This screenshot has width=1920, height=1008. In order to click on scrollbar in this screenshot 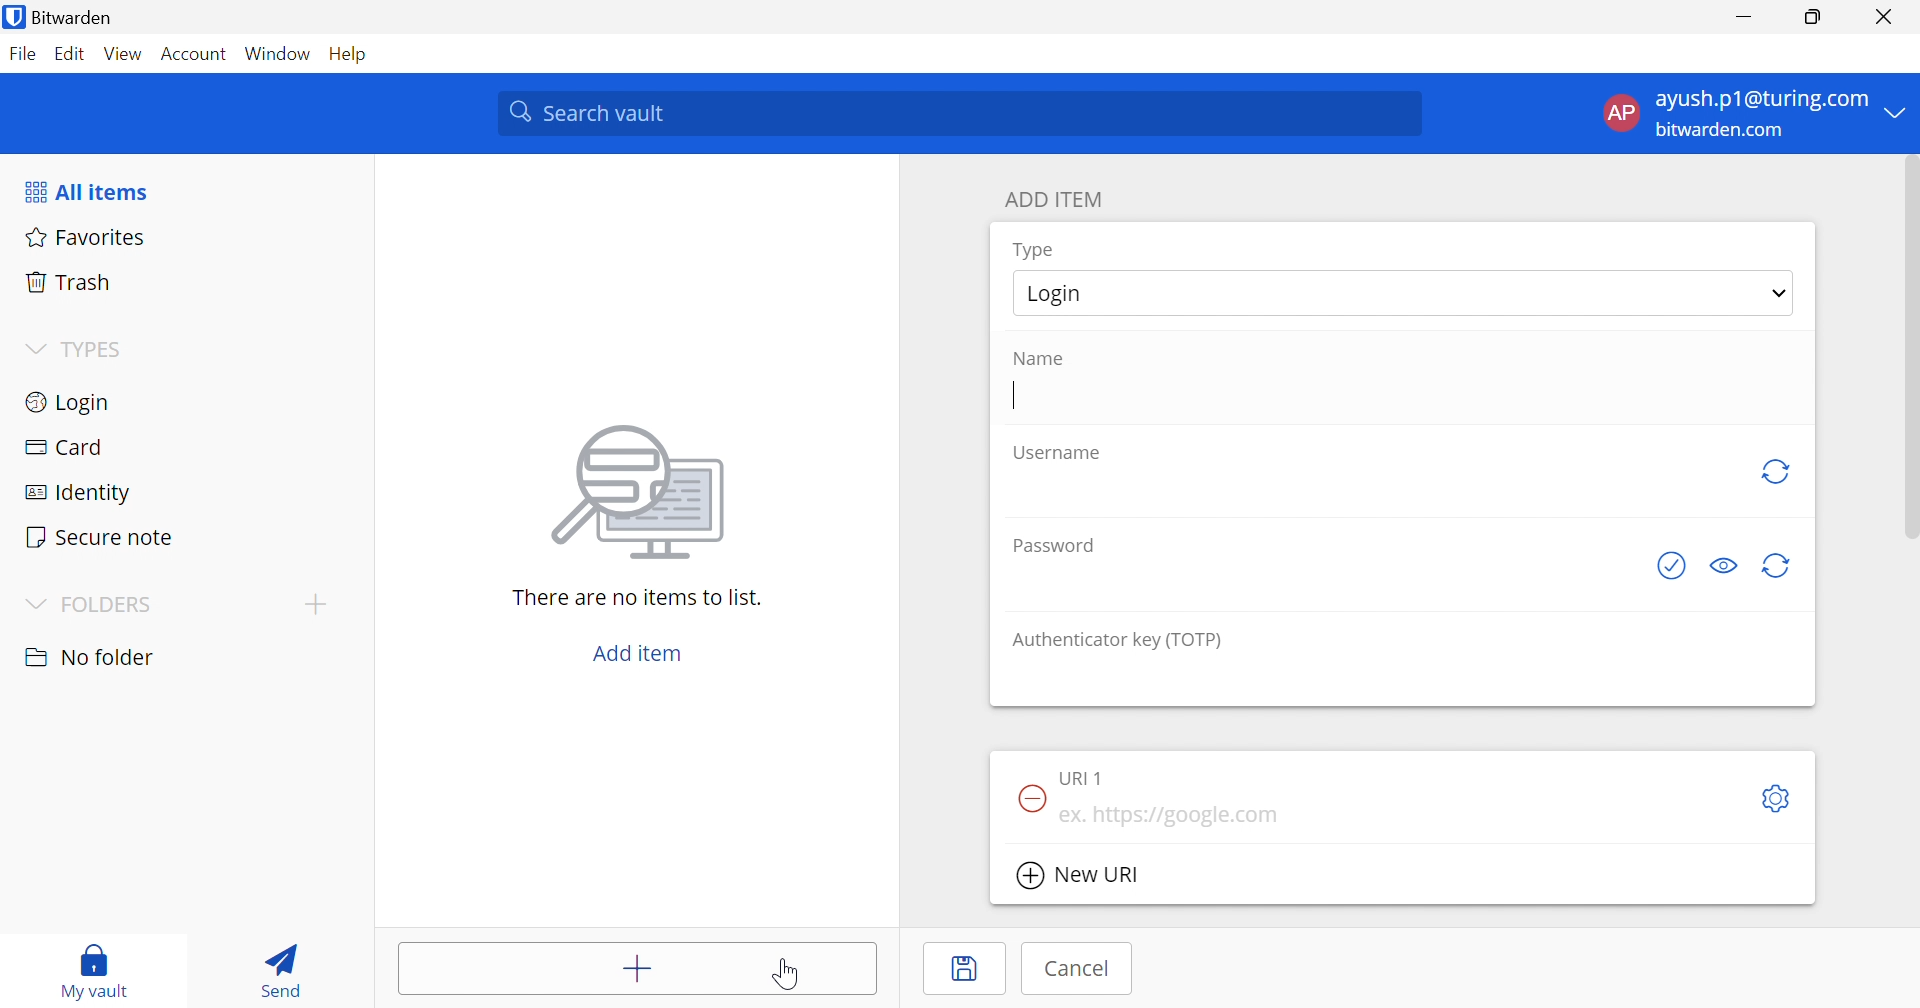, I will do `click(1908, 347)`.